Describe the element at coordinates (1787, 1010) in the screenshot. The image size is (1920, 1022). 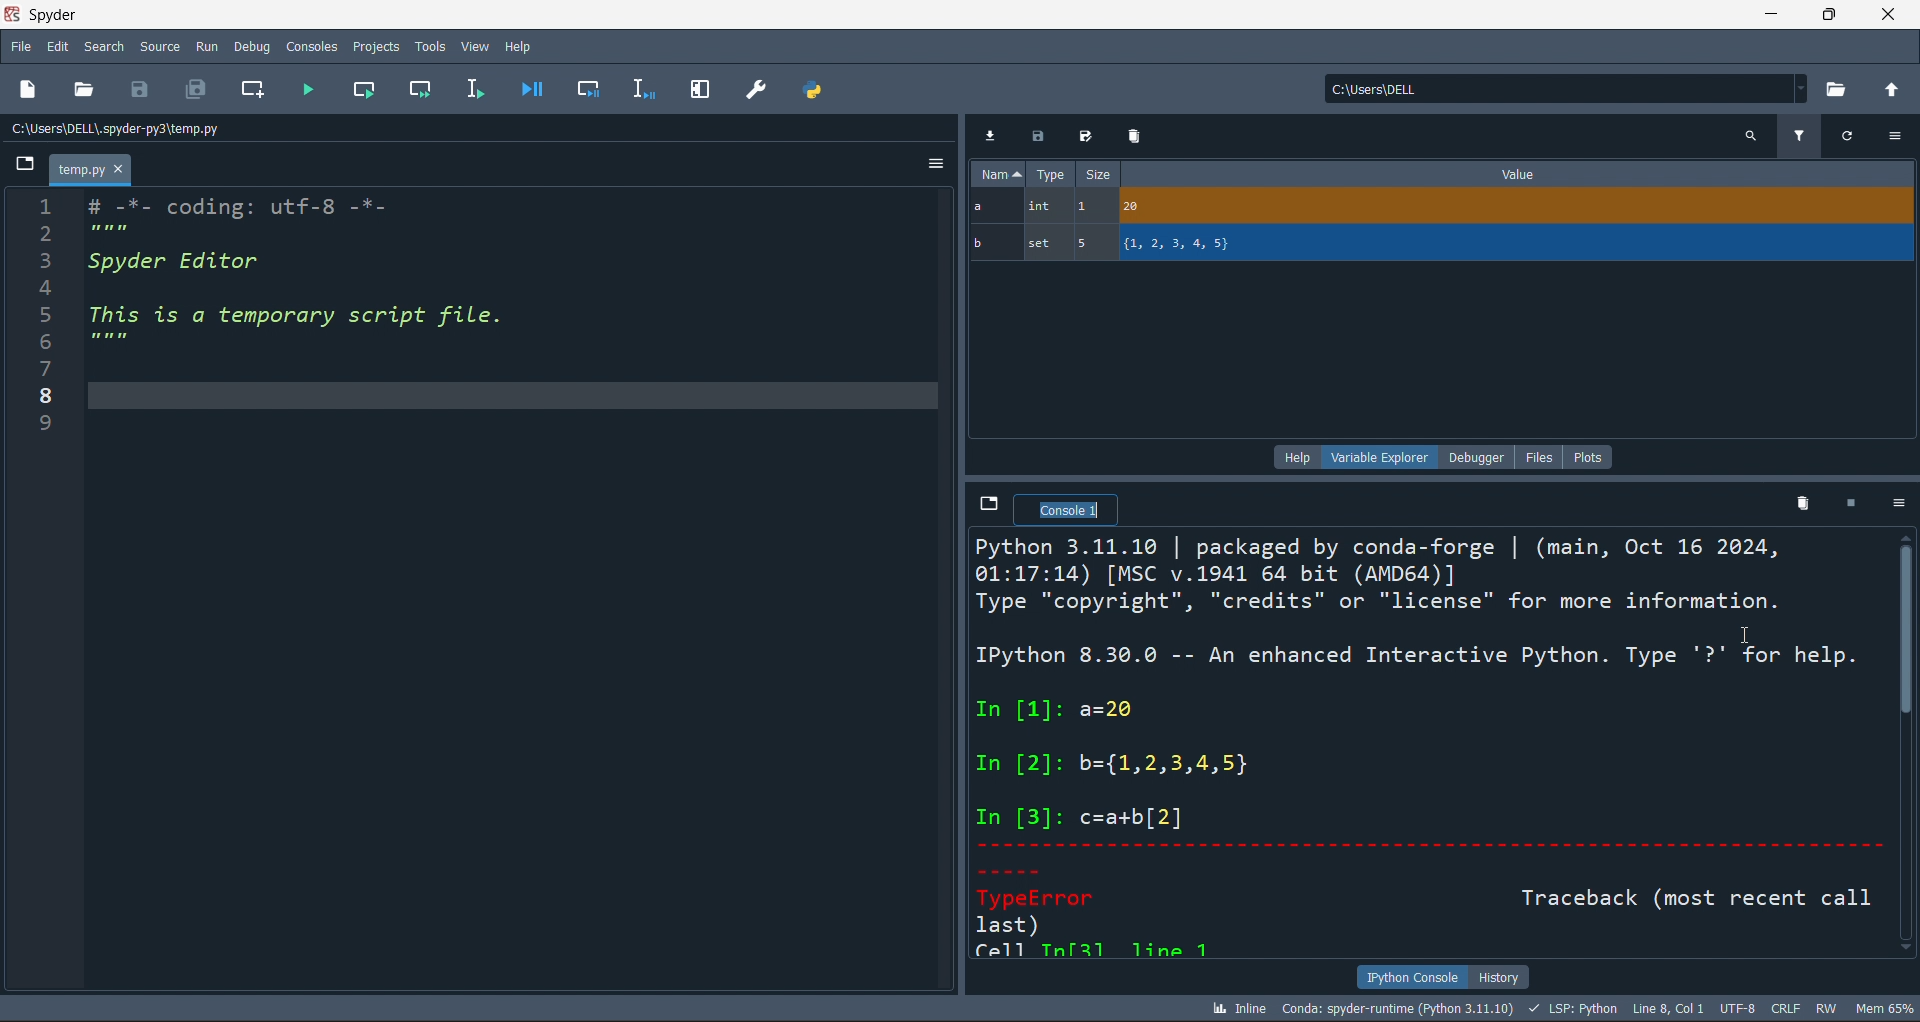
I see `CRLF` at that location.